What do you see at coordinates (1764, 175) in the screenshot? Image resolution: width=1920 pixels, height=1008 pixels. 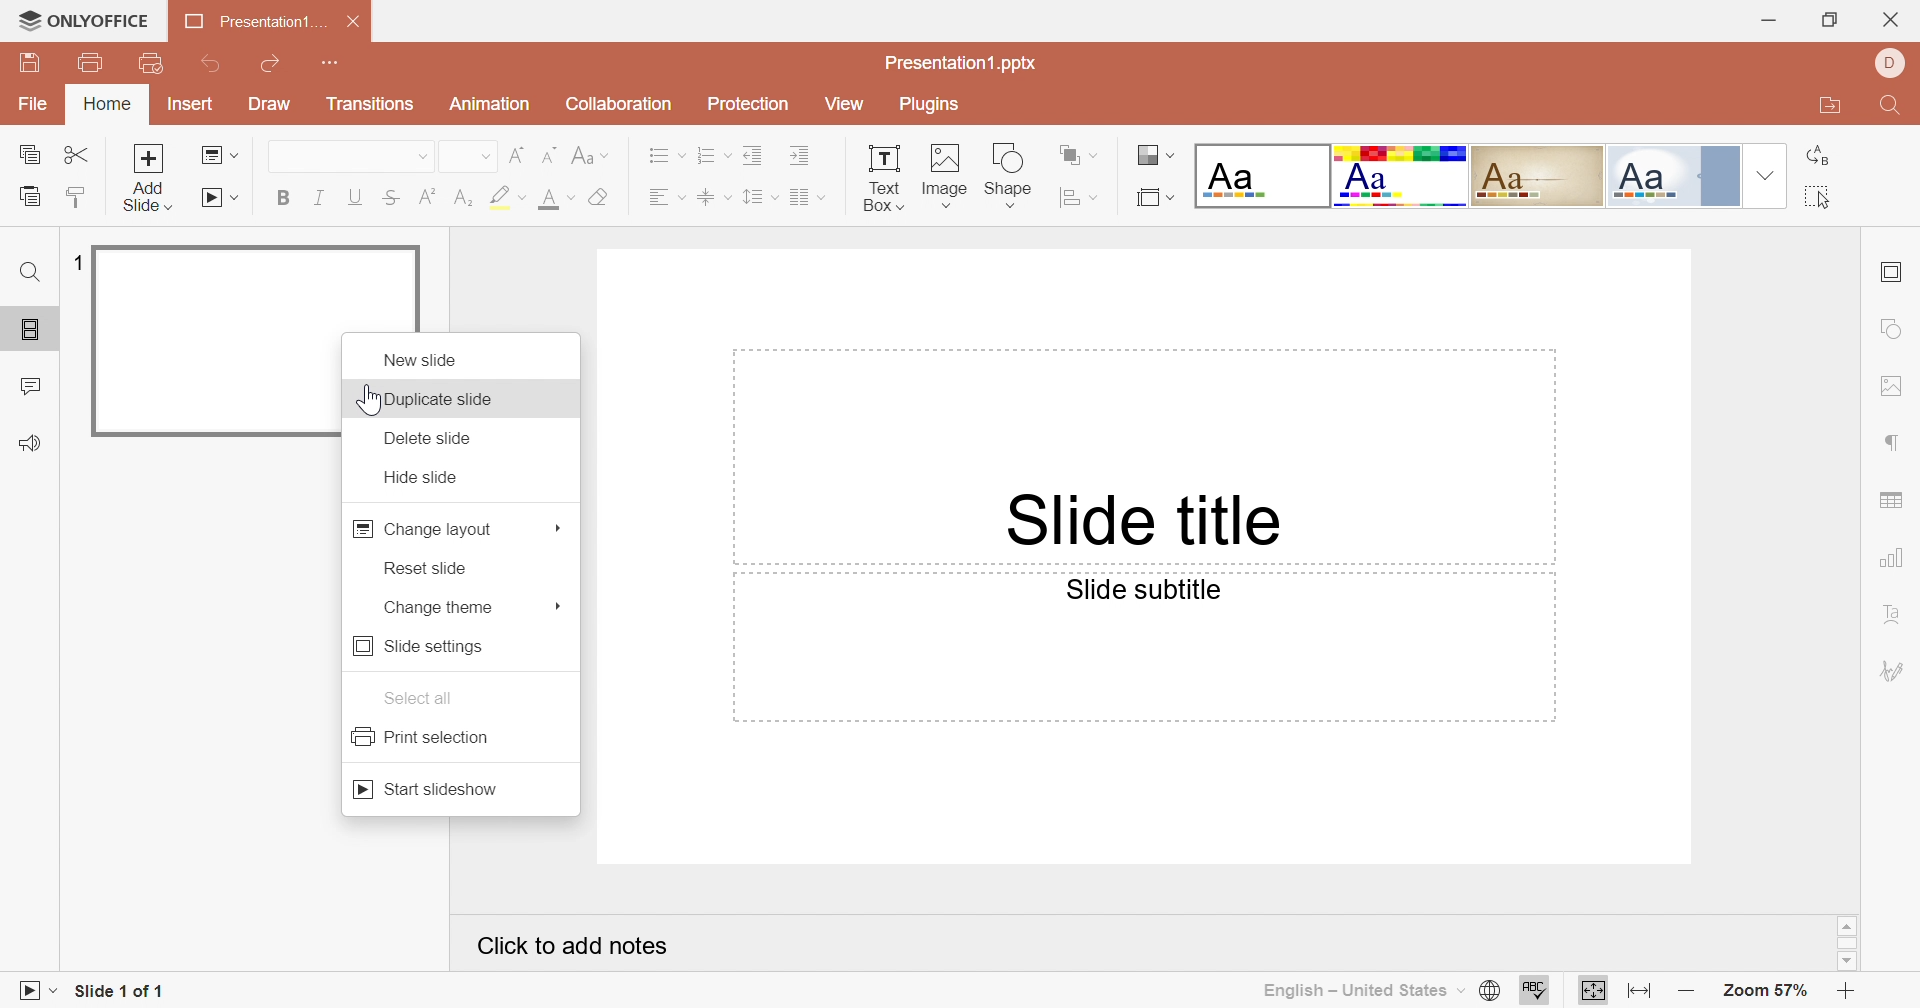 I see `Drop Down` at bounding box center [1764, 175].